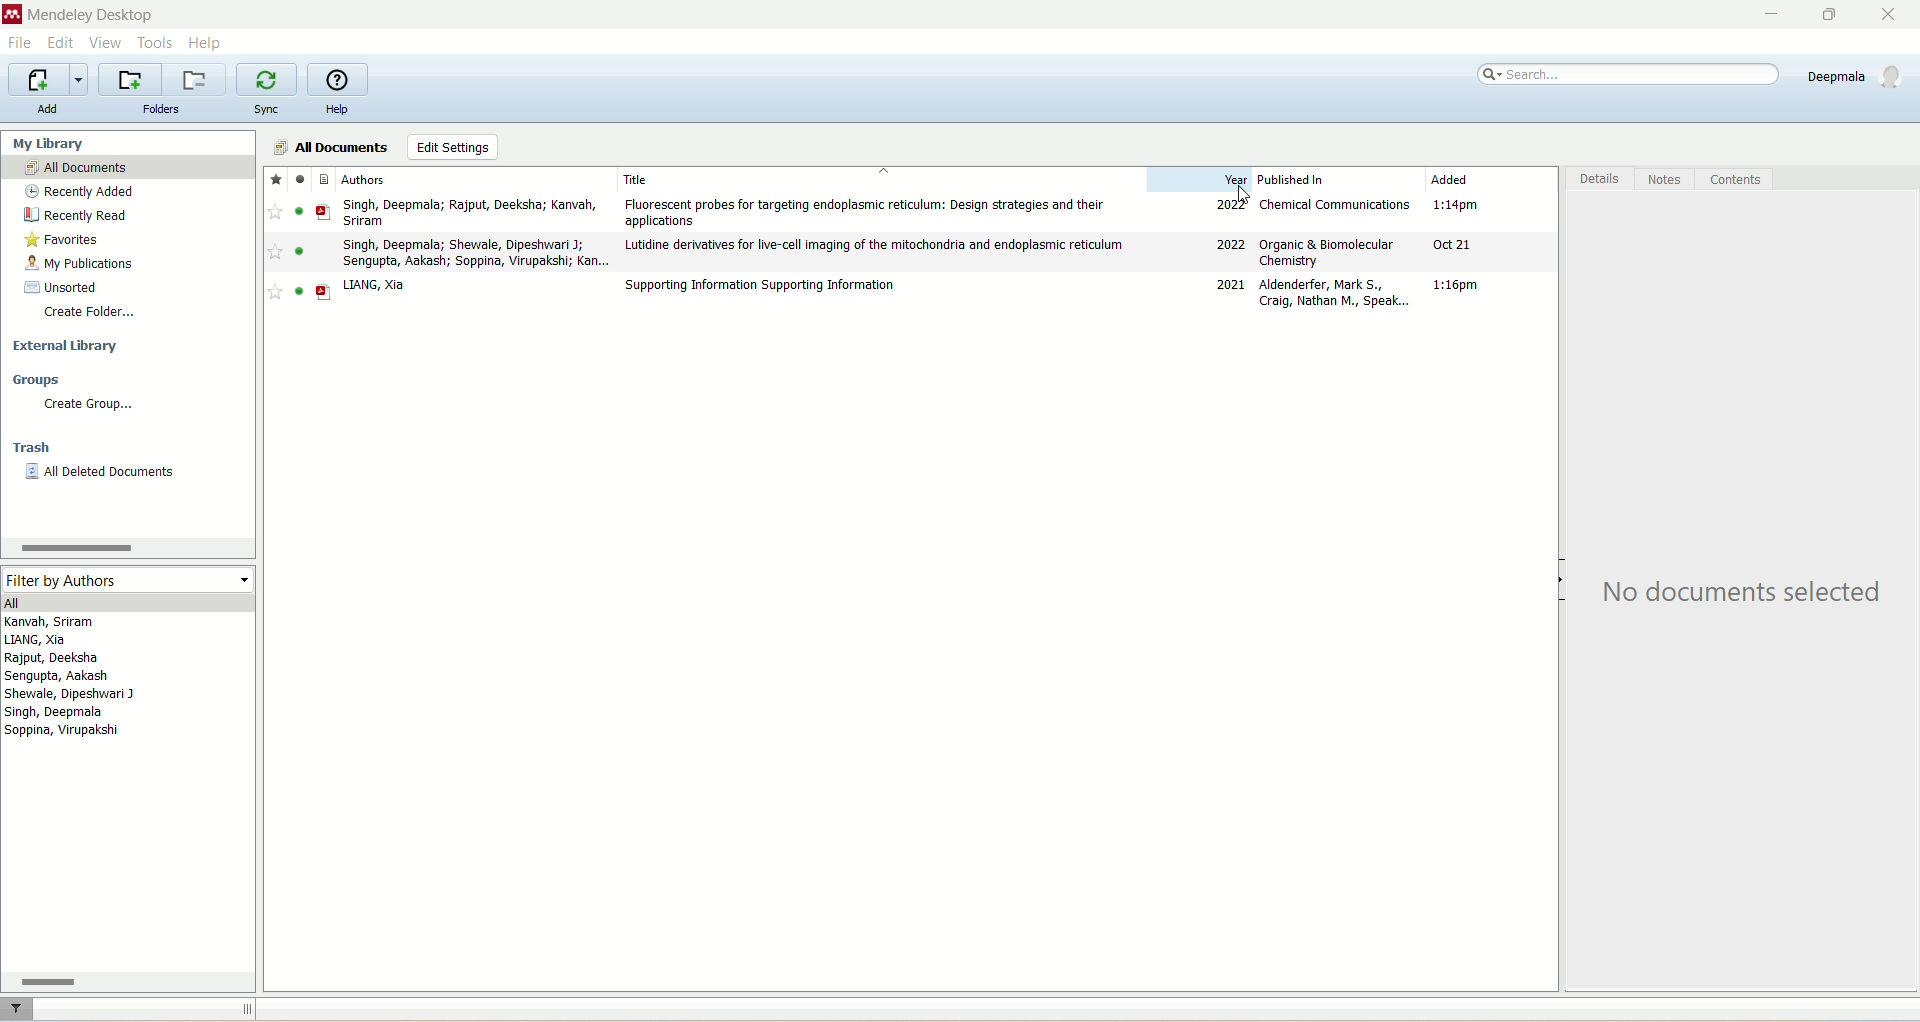 The height and width of the screenshot is (1022, 1920). What do you see at coordinates (307, 179) in the screenshot?
I see `Read/unread` at bounding box center [307, 179].